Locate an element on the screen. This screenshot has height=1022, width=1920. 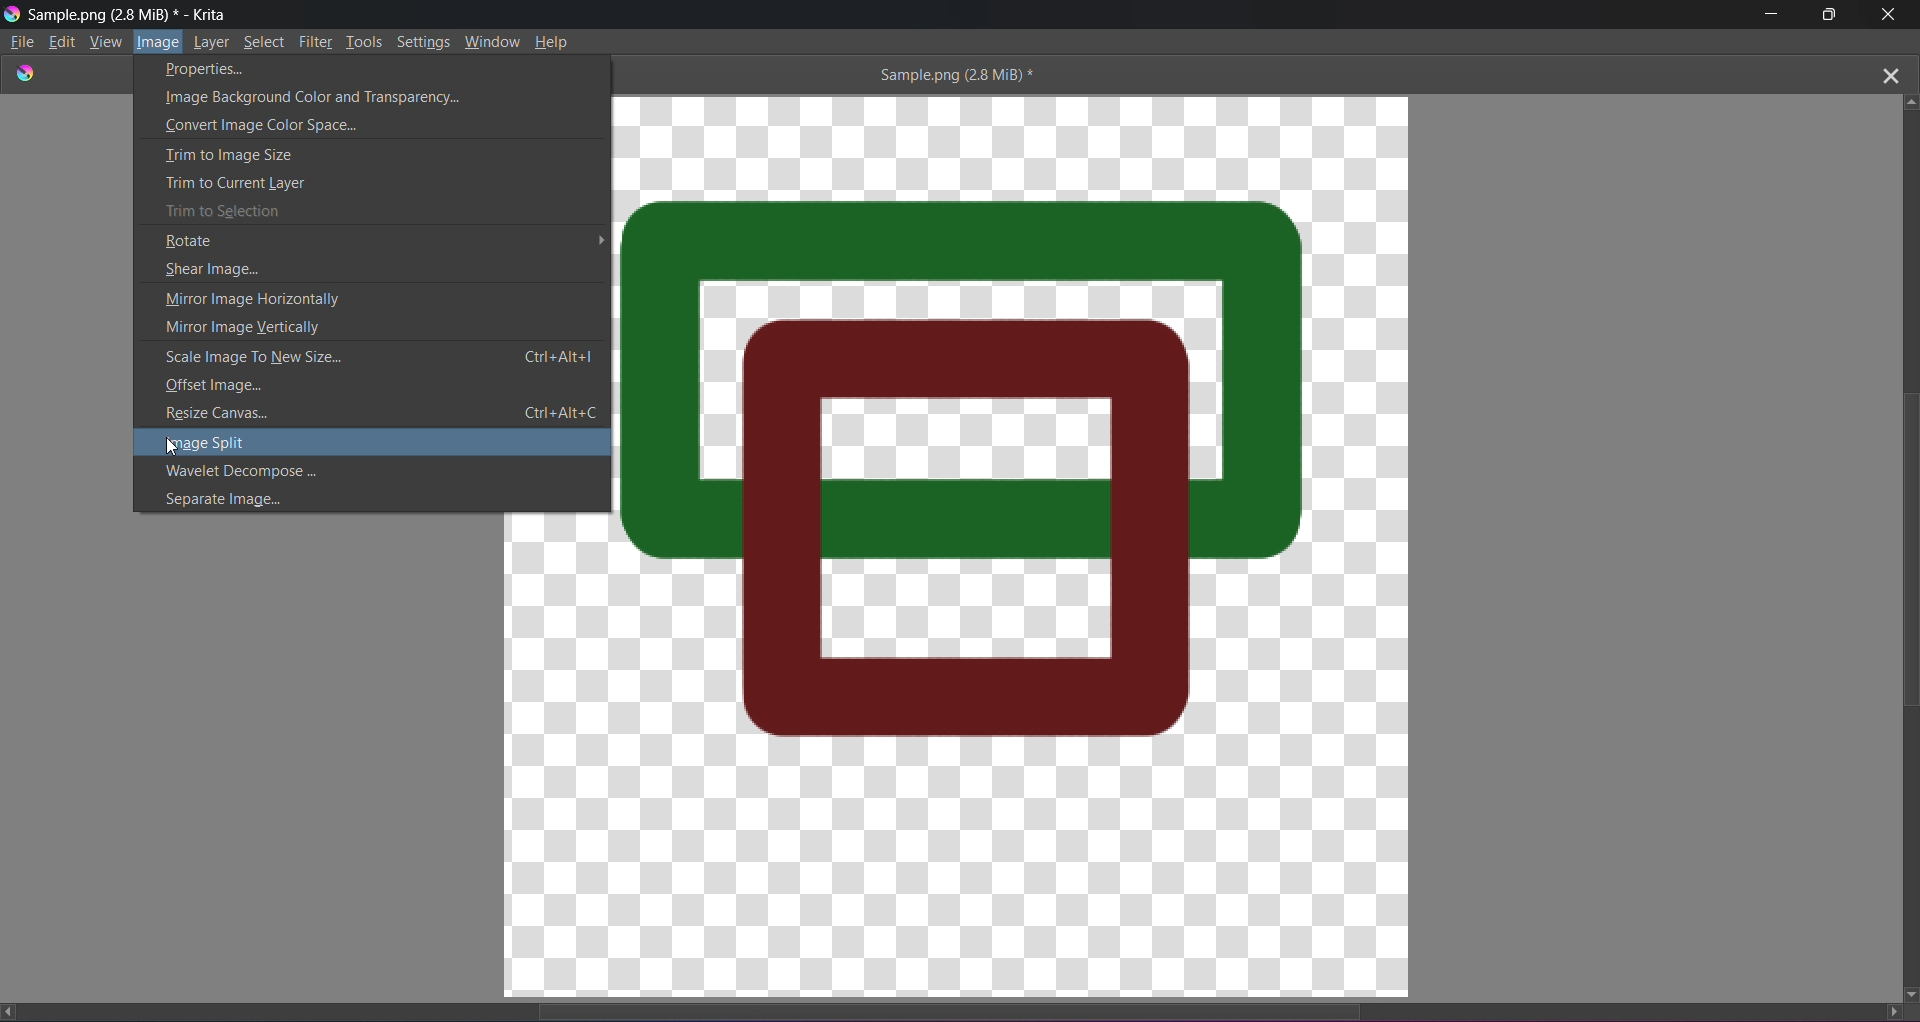
Offset Image is located at coordinates (359, 386).